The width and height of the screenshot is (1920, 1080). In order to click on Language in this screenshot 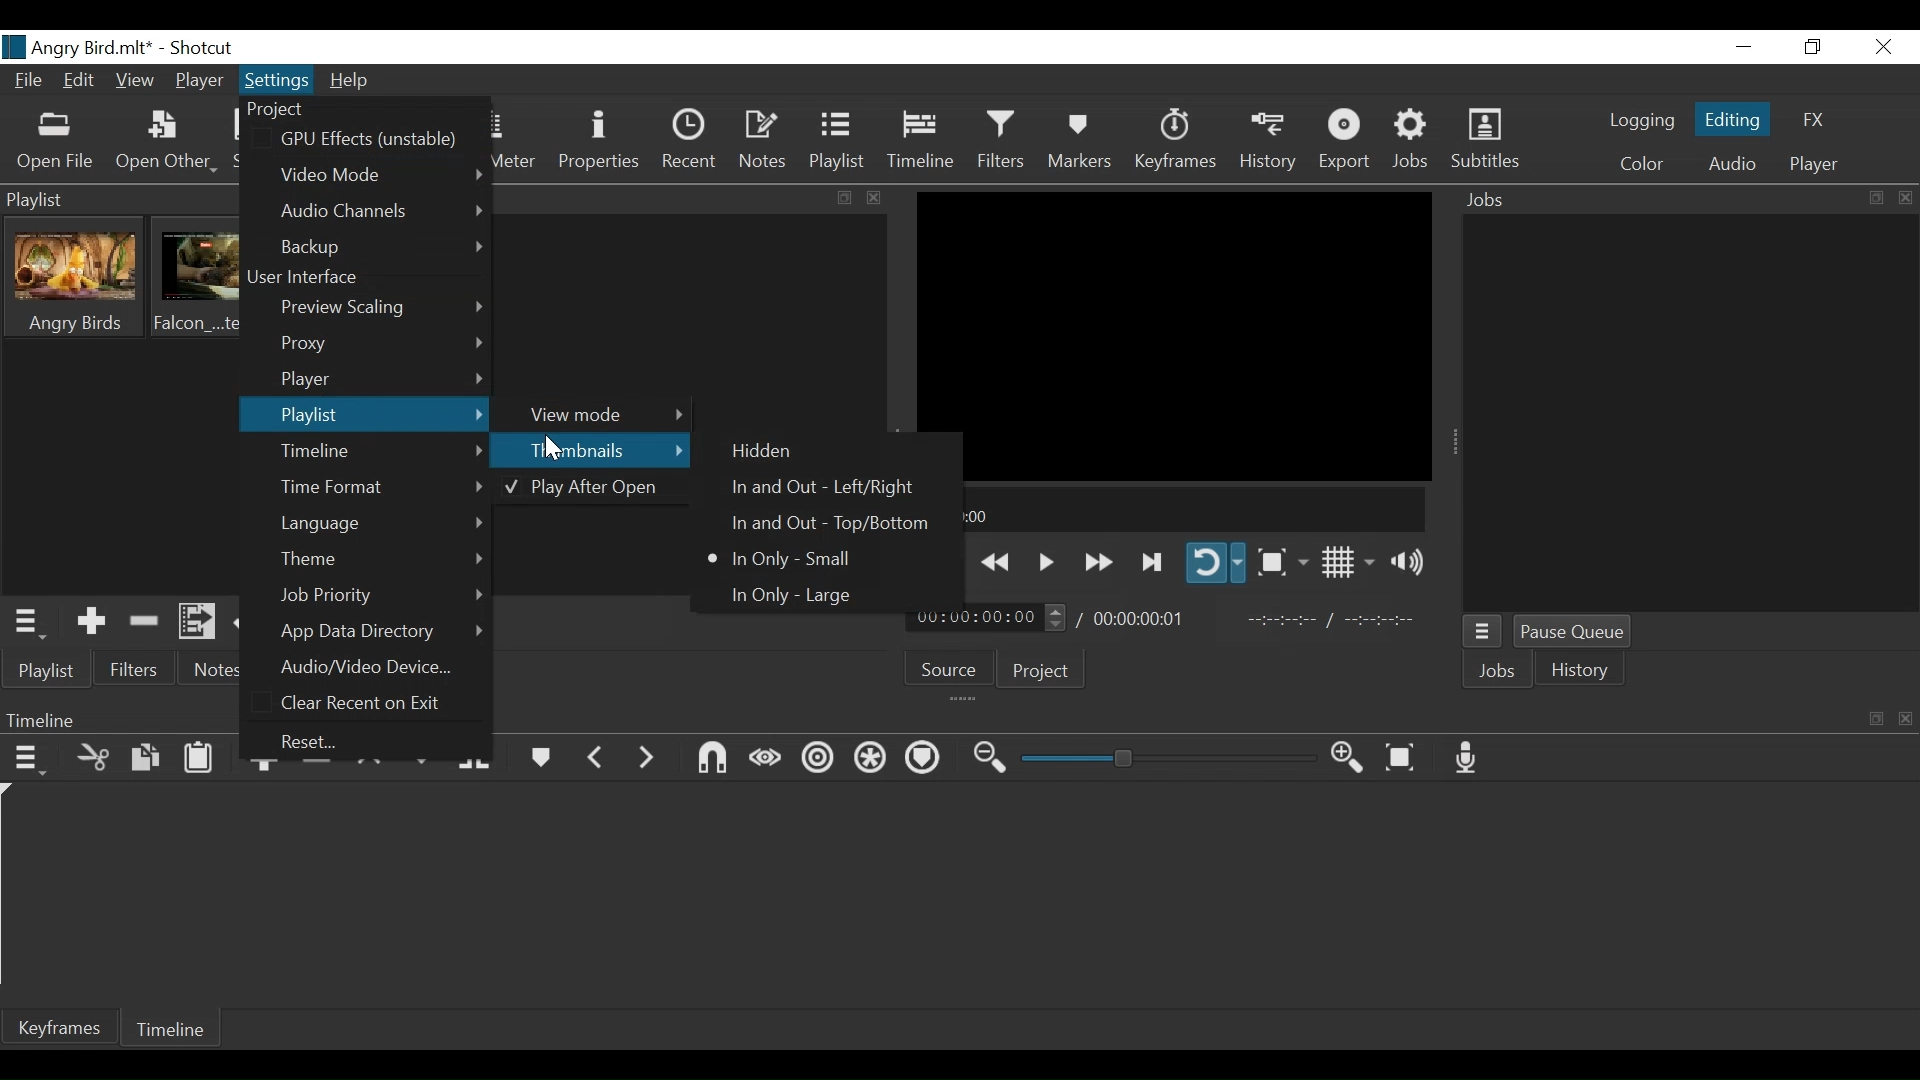, I will do `click(383, 523)`.